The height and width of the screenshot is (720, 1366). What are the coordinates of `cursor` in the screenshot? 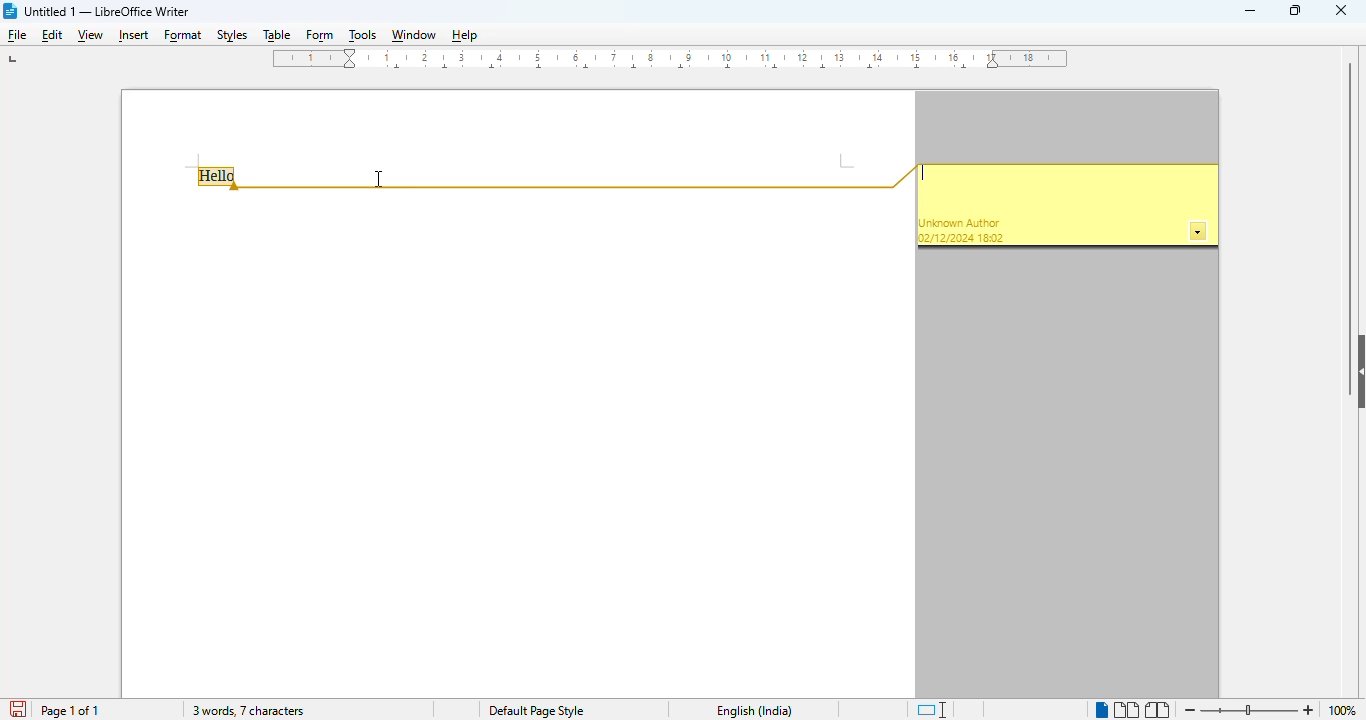 It's located at (378, 178).